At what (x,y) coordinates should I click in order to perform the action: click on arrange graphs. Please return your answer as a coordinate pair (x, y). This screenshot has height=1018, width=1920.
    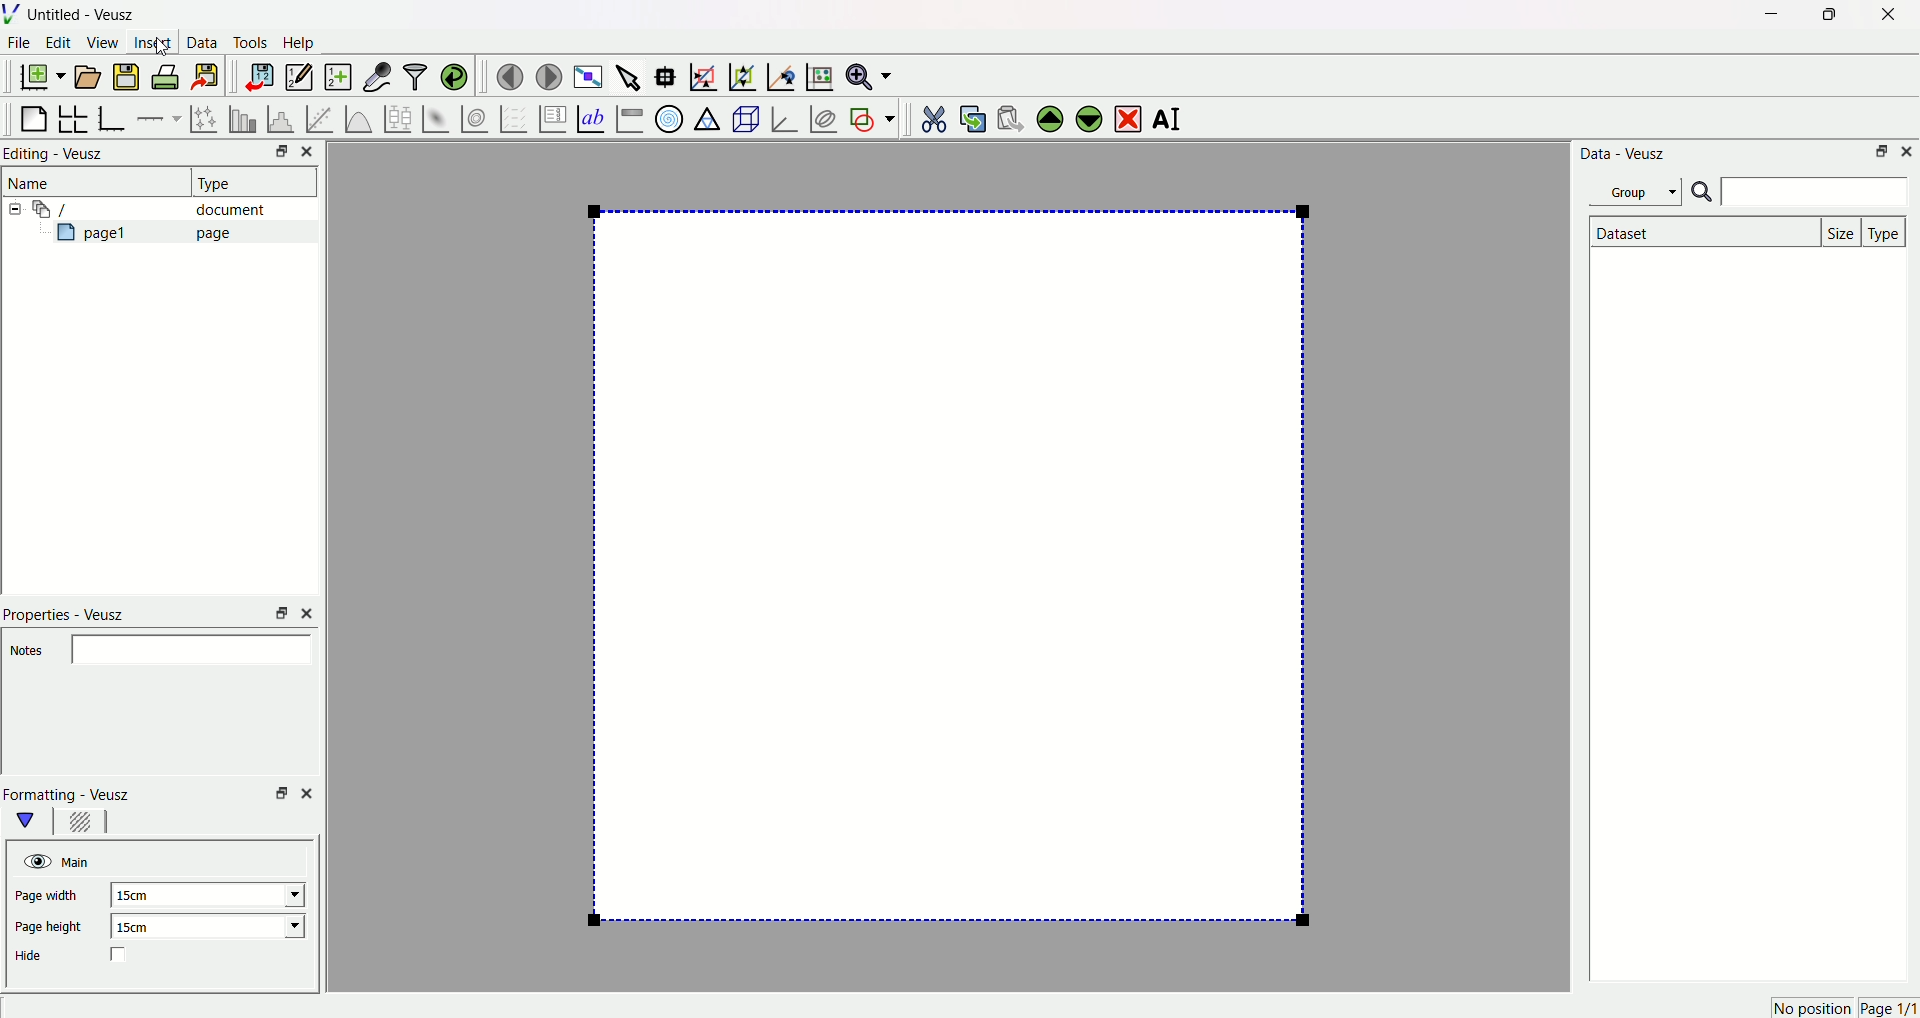
    Looking at the image, I should click on (76, 116).